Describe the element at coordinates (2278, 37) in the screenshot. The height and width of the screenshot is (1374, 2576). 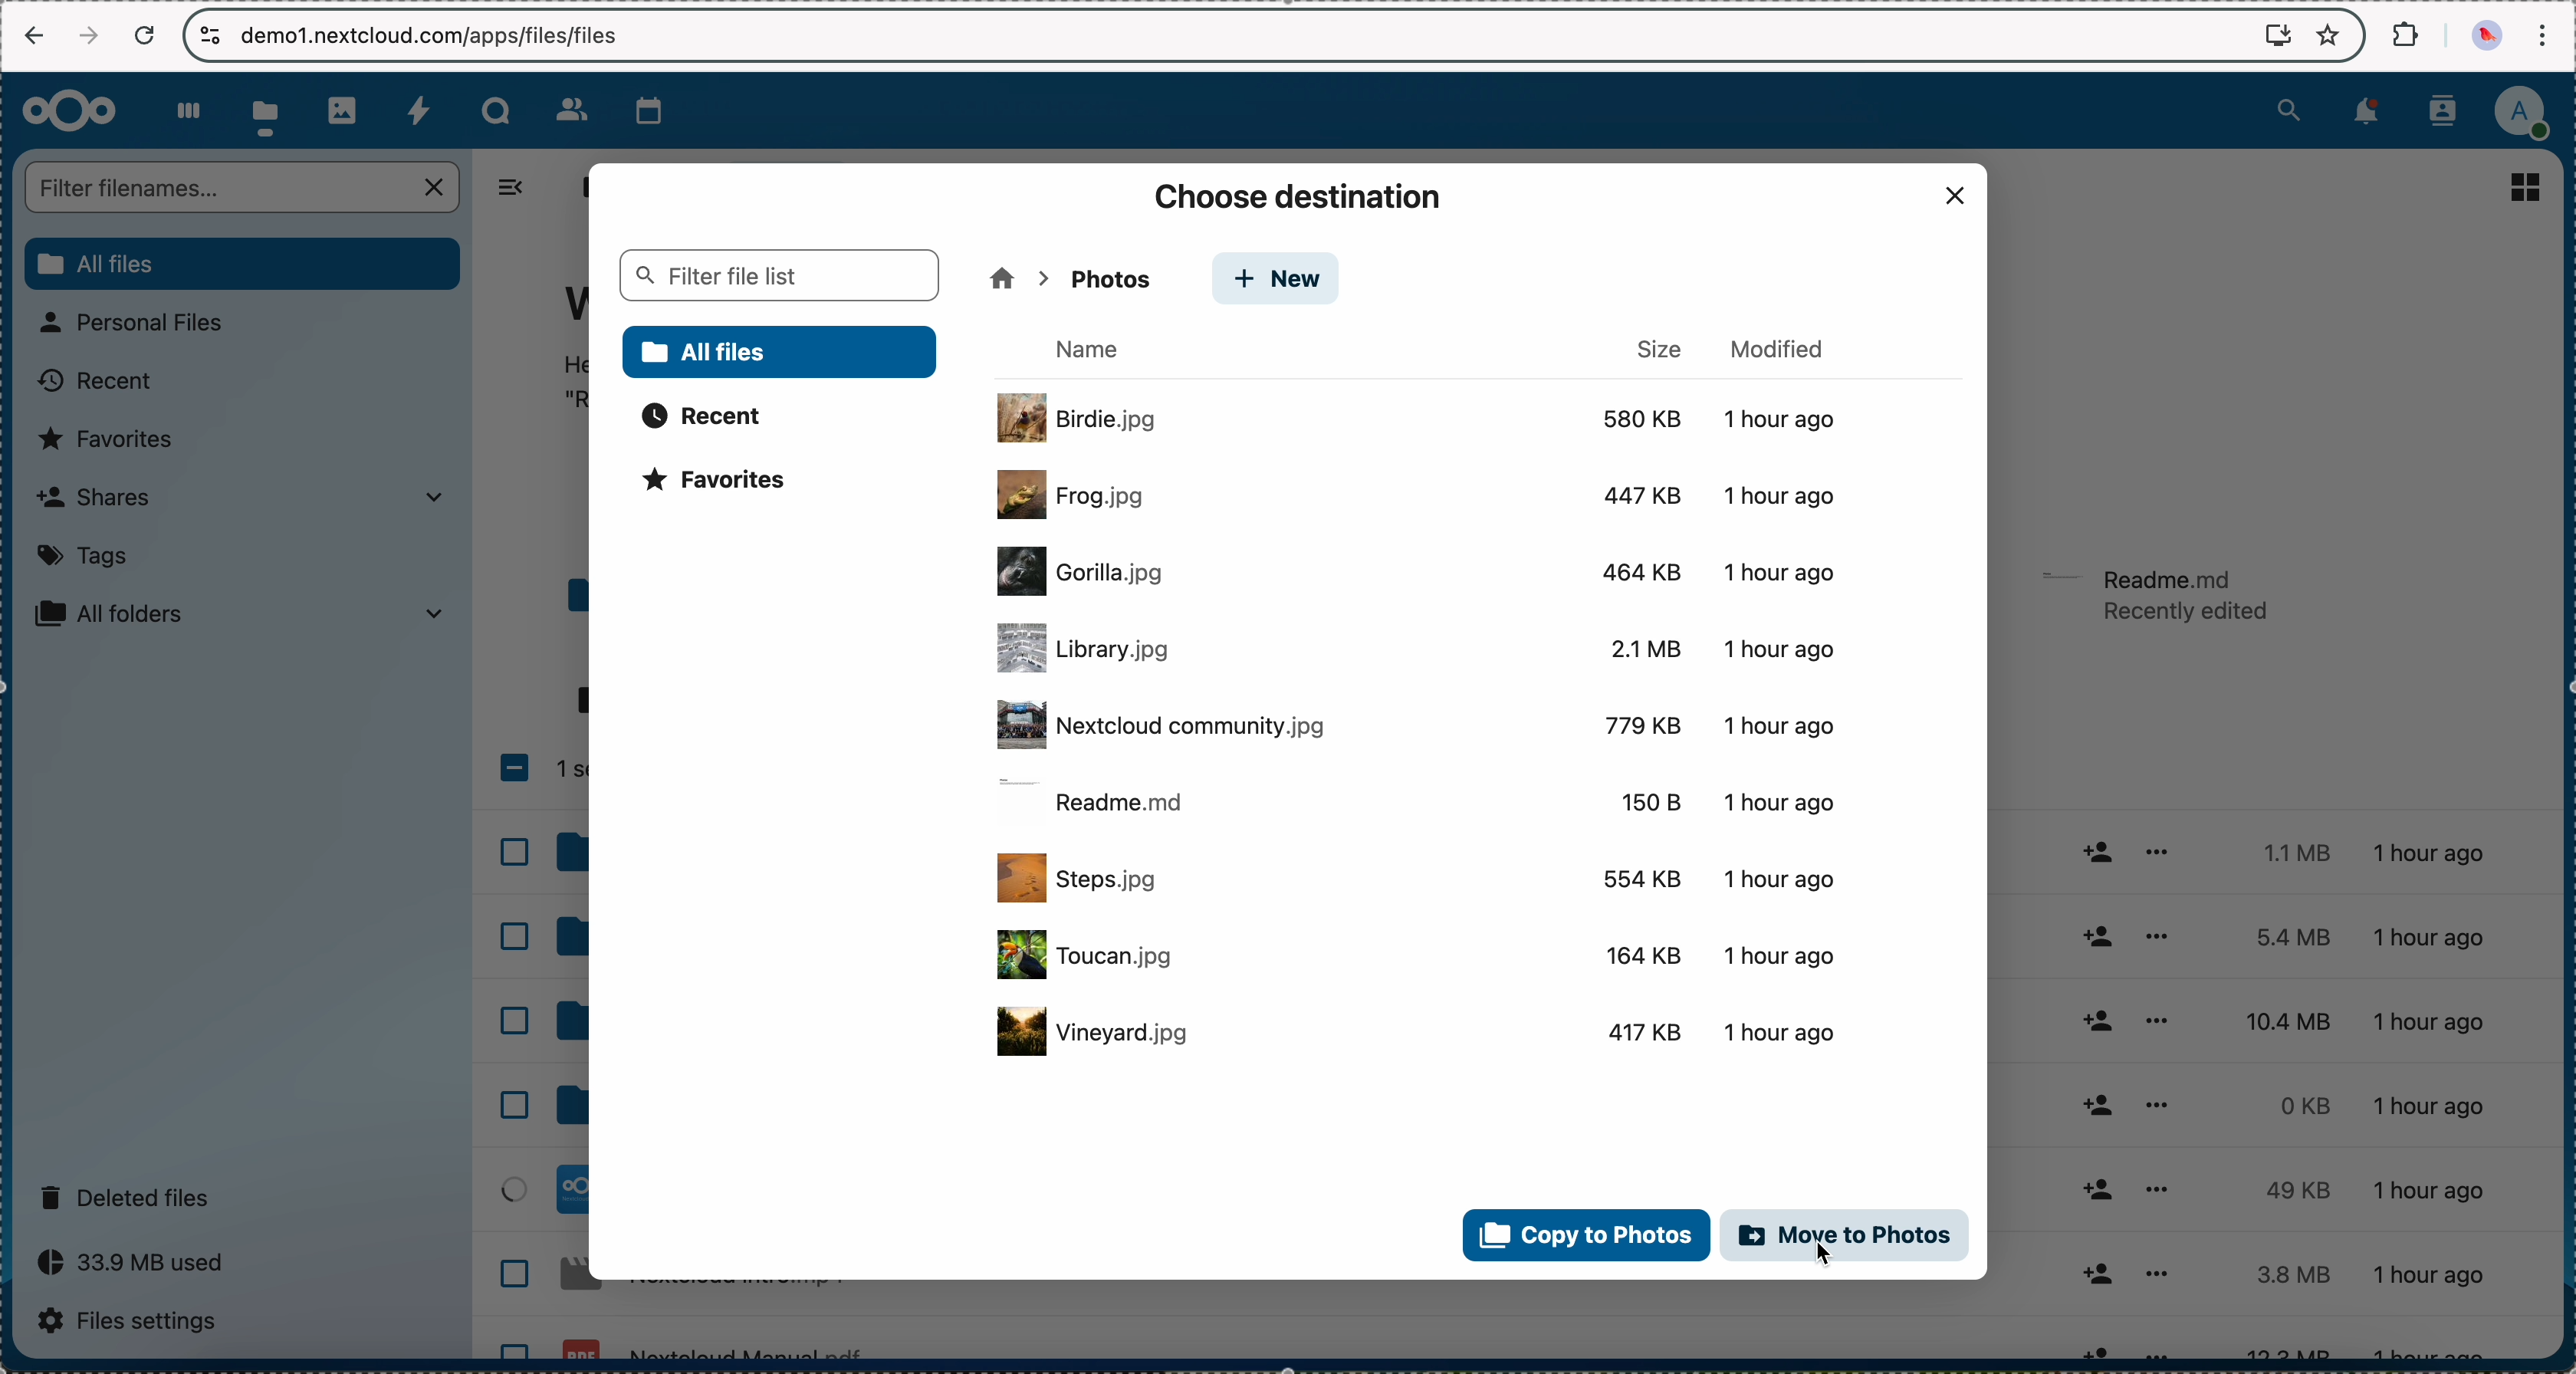
I see `install Nextcloud` at that location.